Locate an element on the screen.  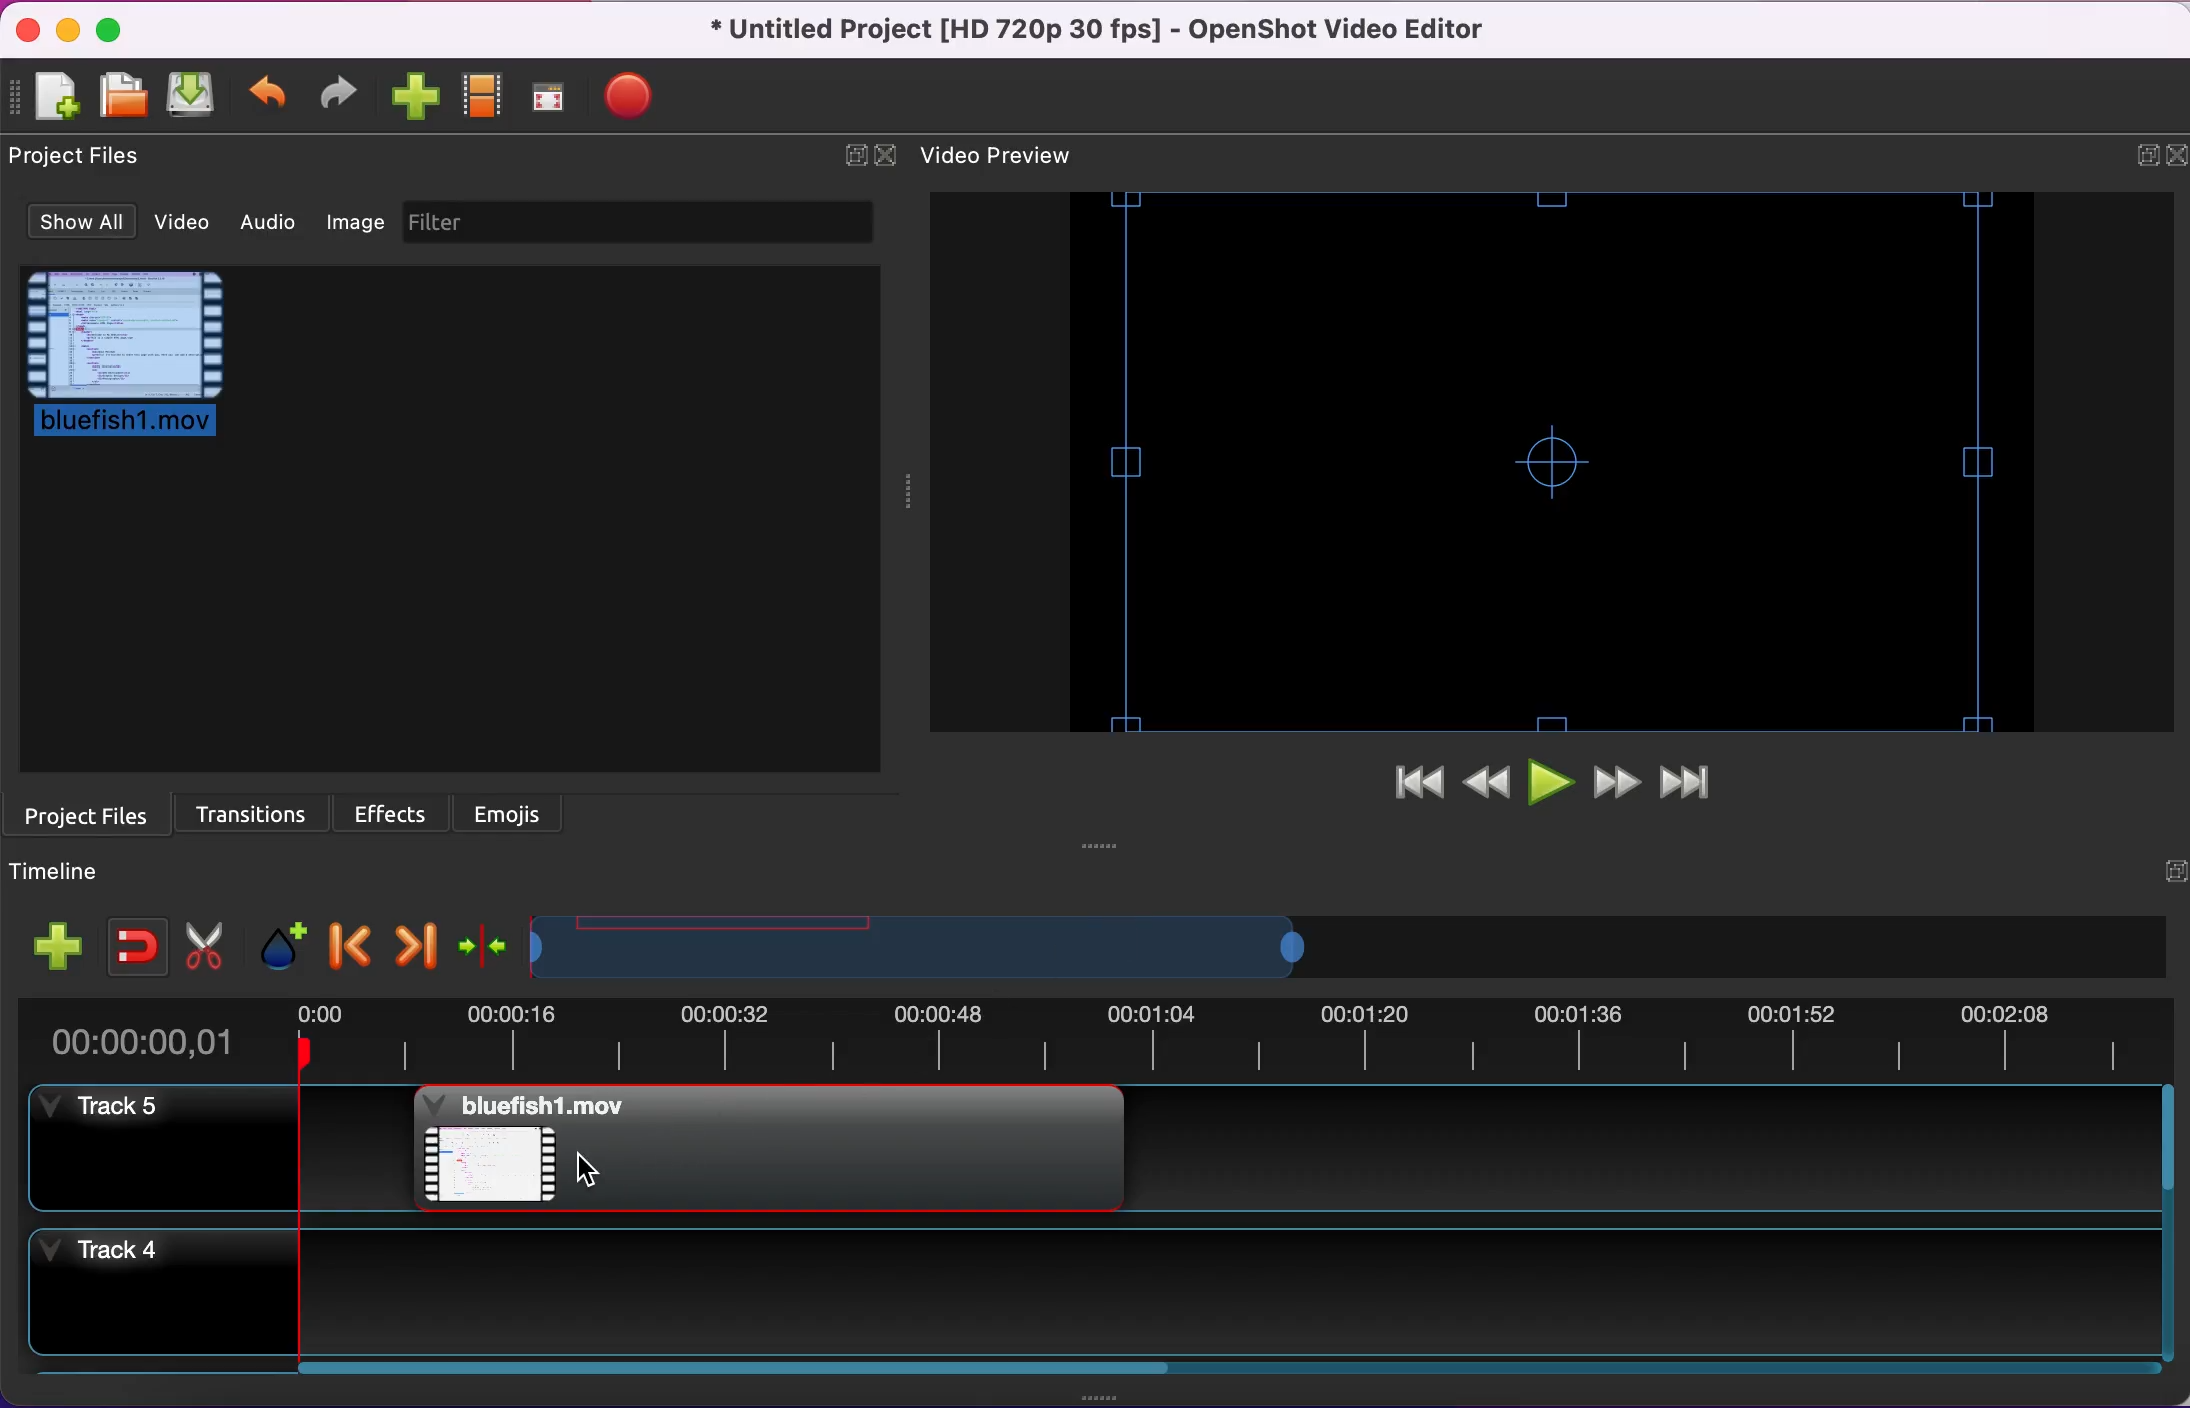
expand/hide is located at coordinates (2172, 871).